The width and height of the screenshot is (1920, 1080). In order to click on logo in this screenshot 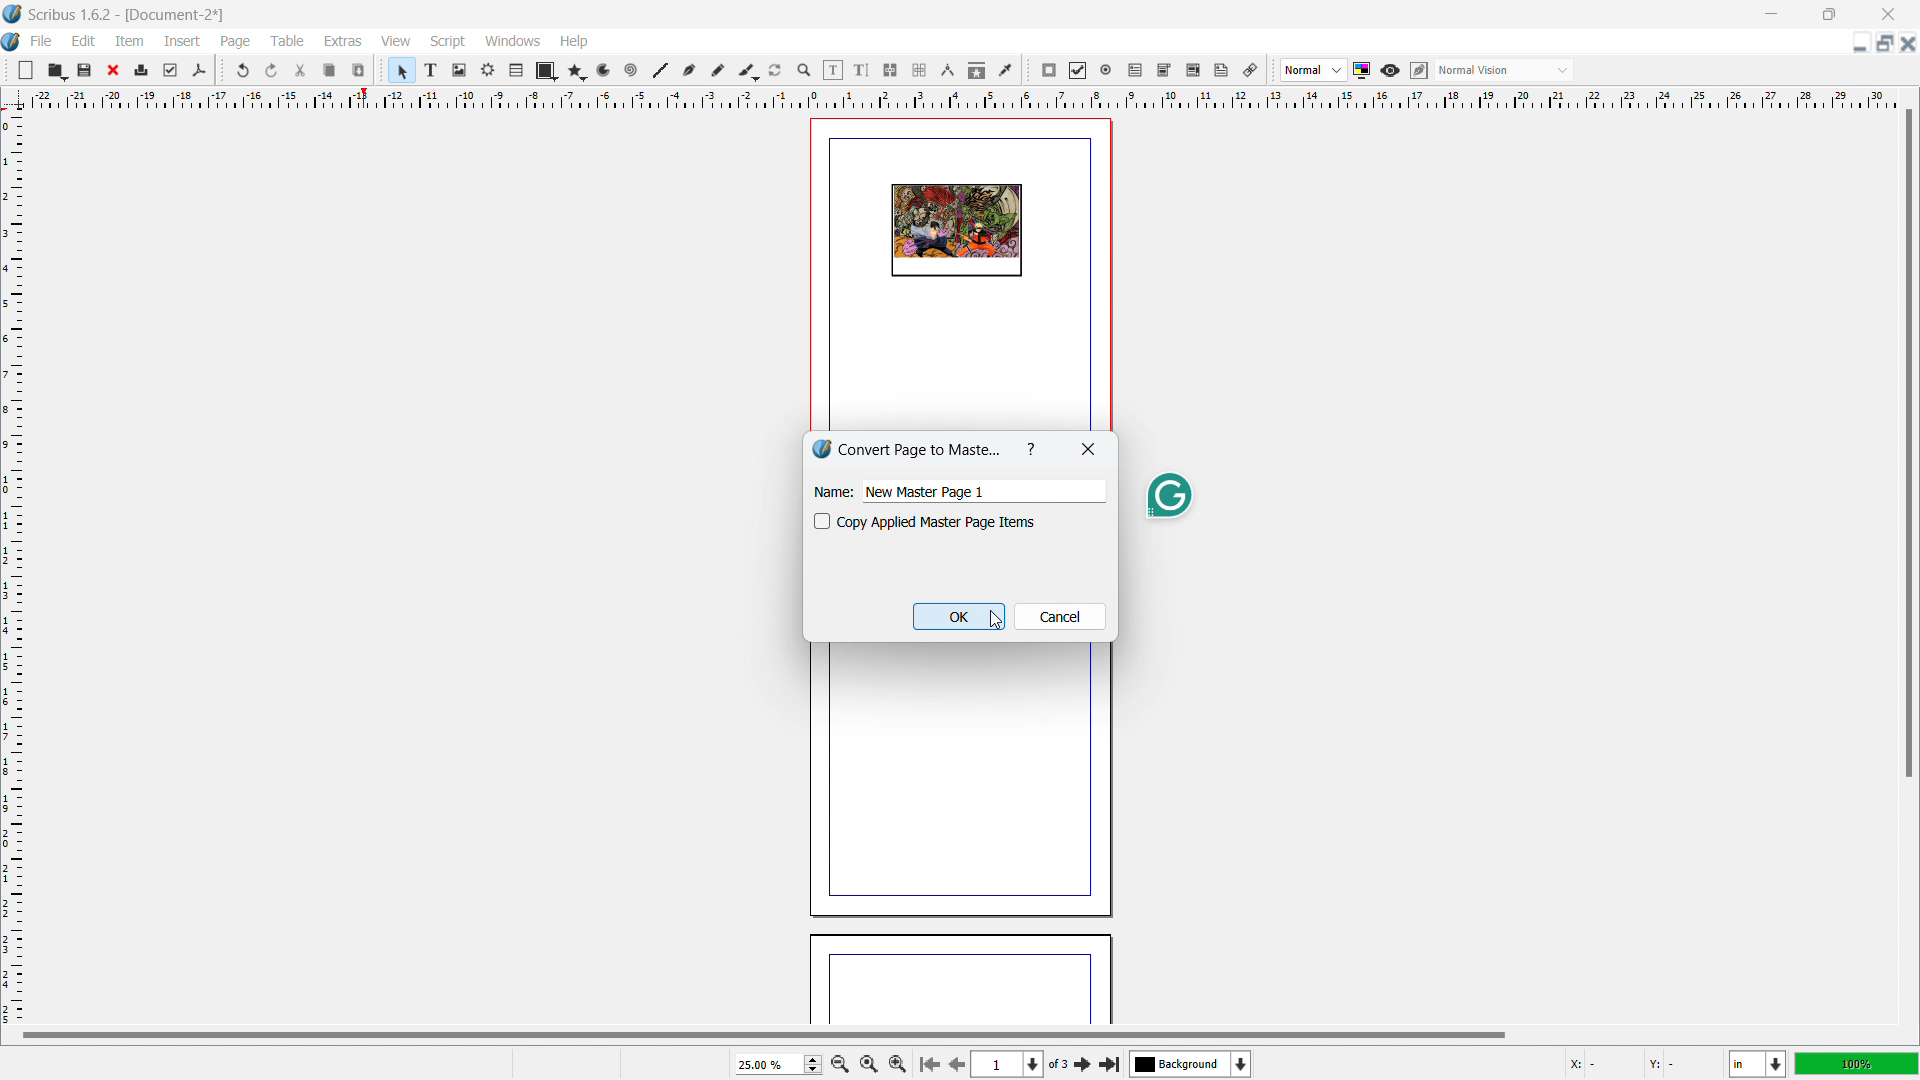, I will do `click(12, 43)`.